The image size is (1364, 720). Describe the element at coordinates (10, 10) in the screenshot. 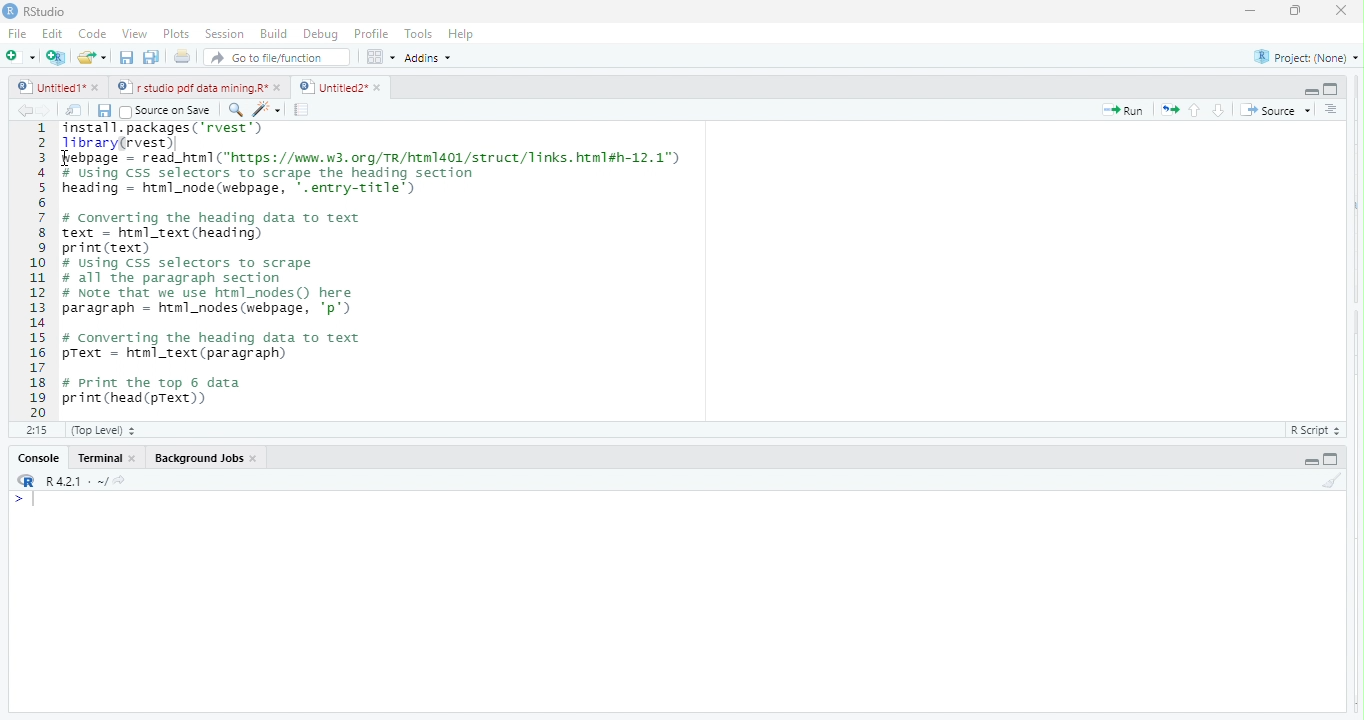

I see `rs studio logo` at that location.